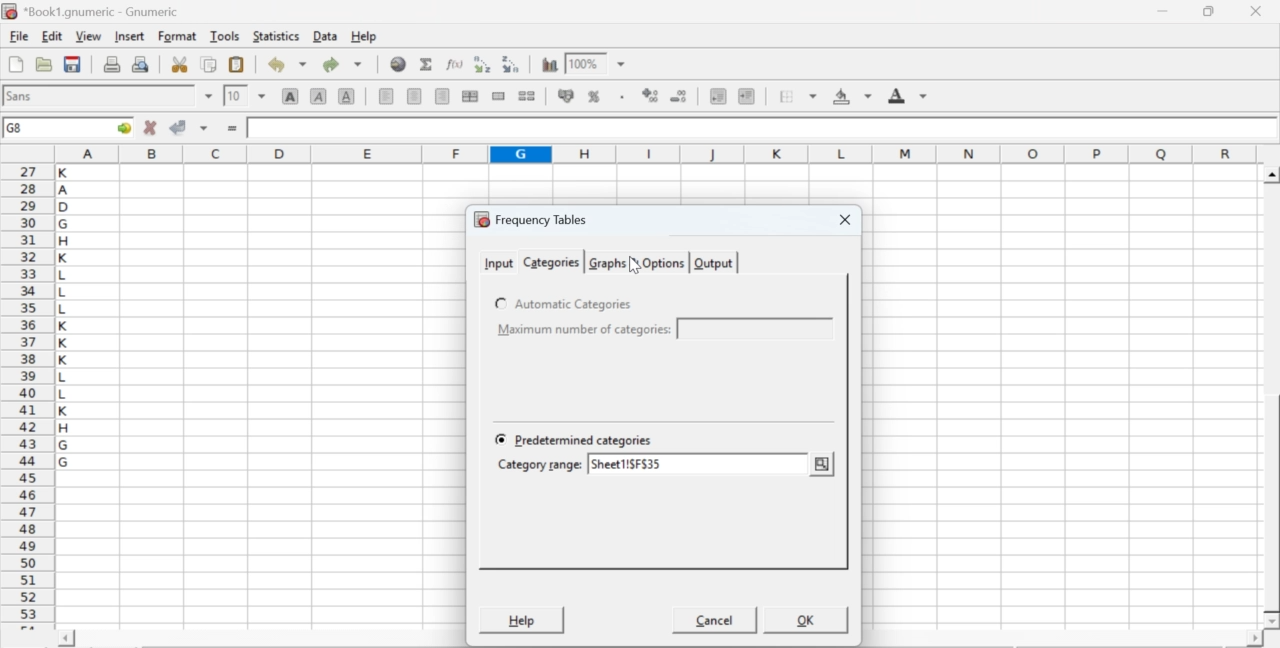 This screenshot has width=1280, height=648. What do you see at coordinates (42, 64) in the screenshot?
I see `open` at bounding box center [42, 64].